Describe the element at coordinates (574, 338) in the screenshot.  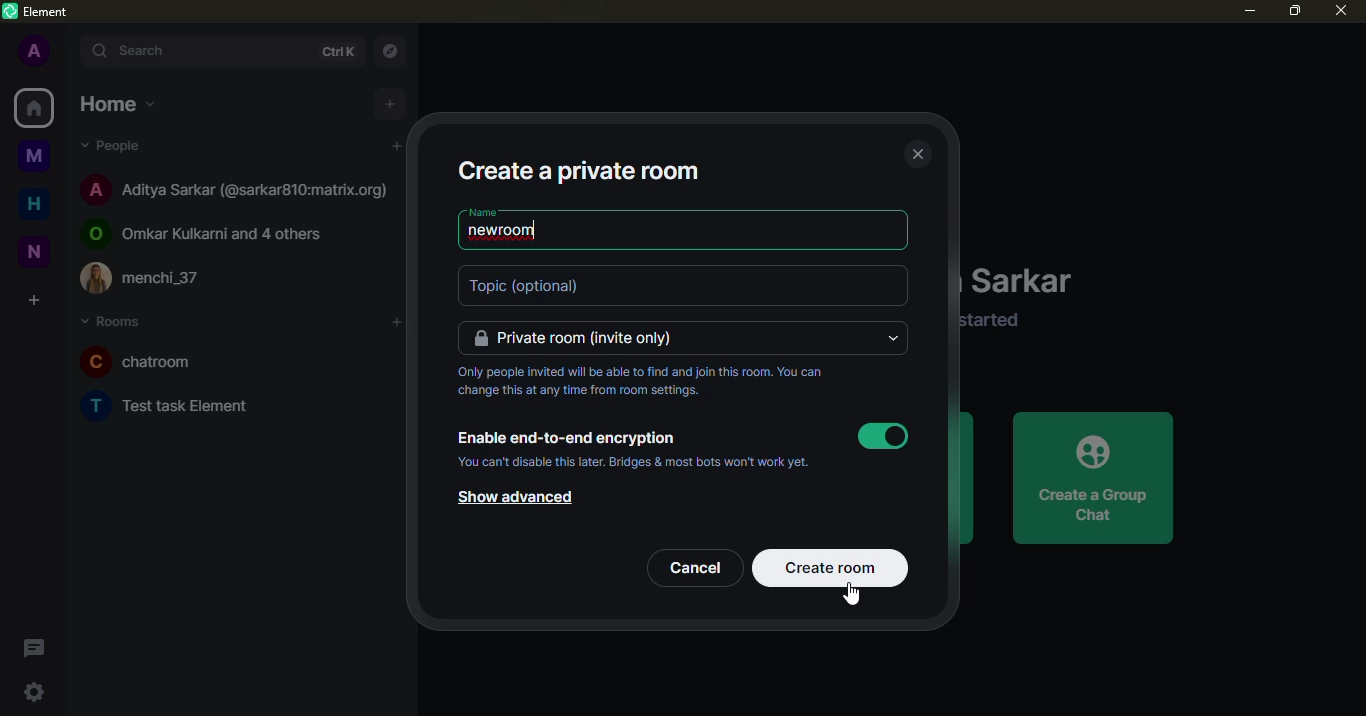
I see `private room (invite only)` at that location.